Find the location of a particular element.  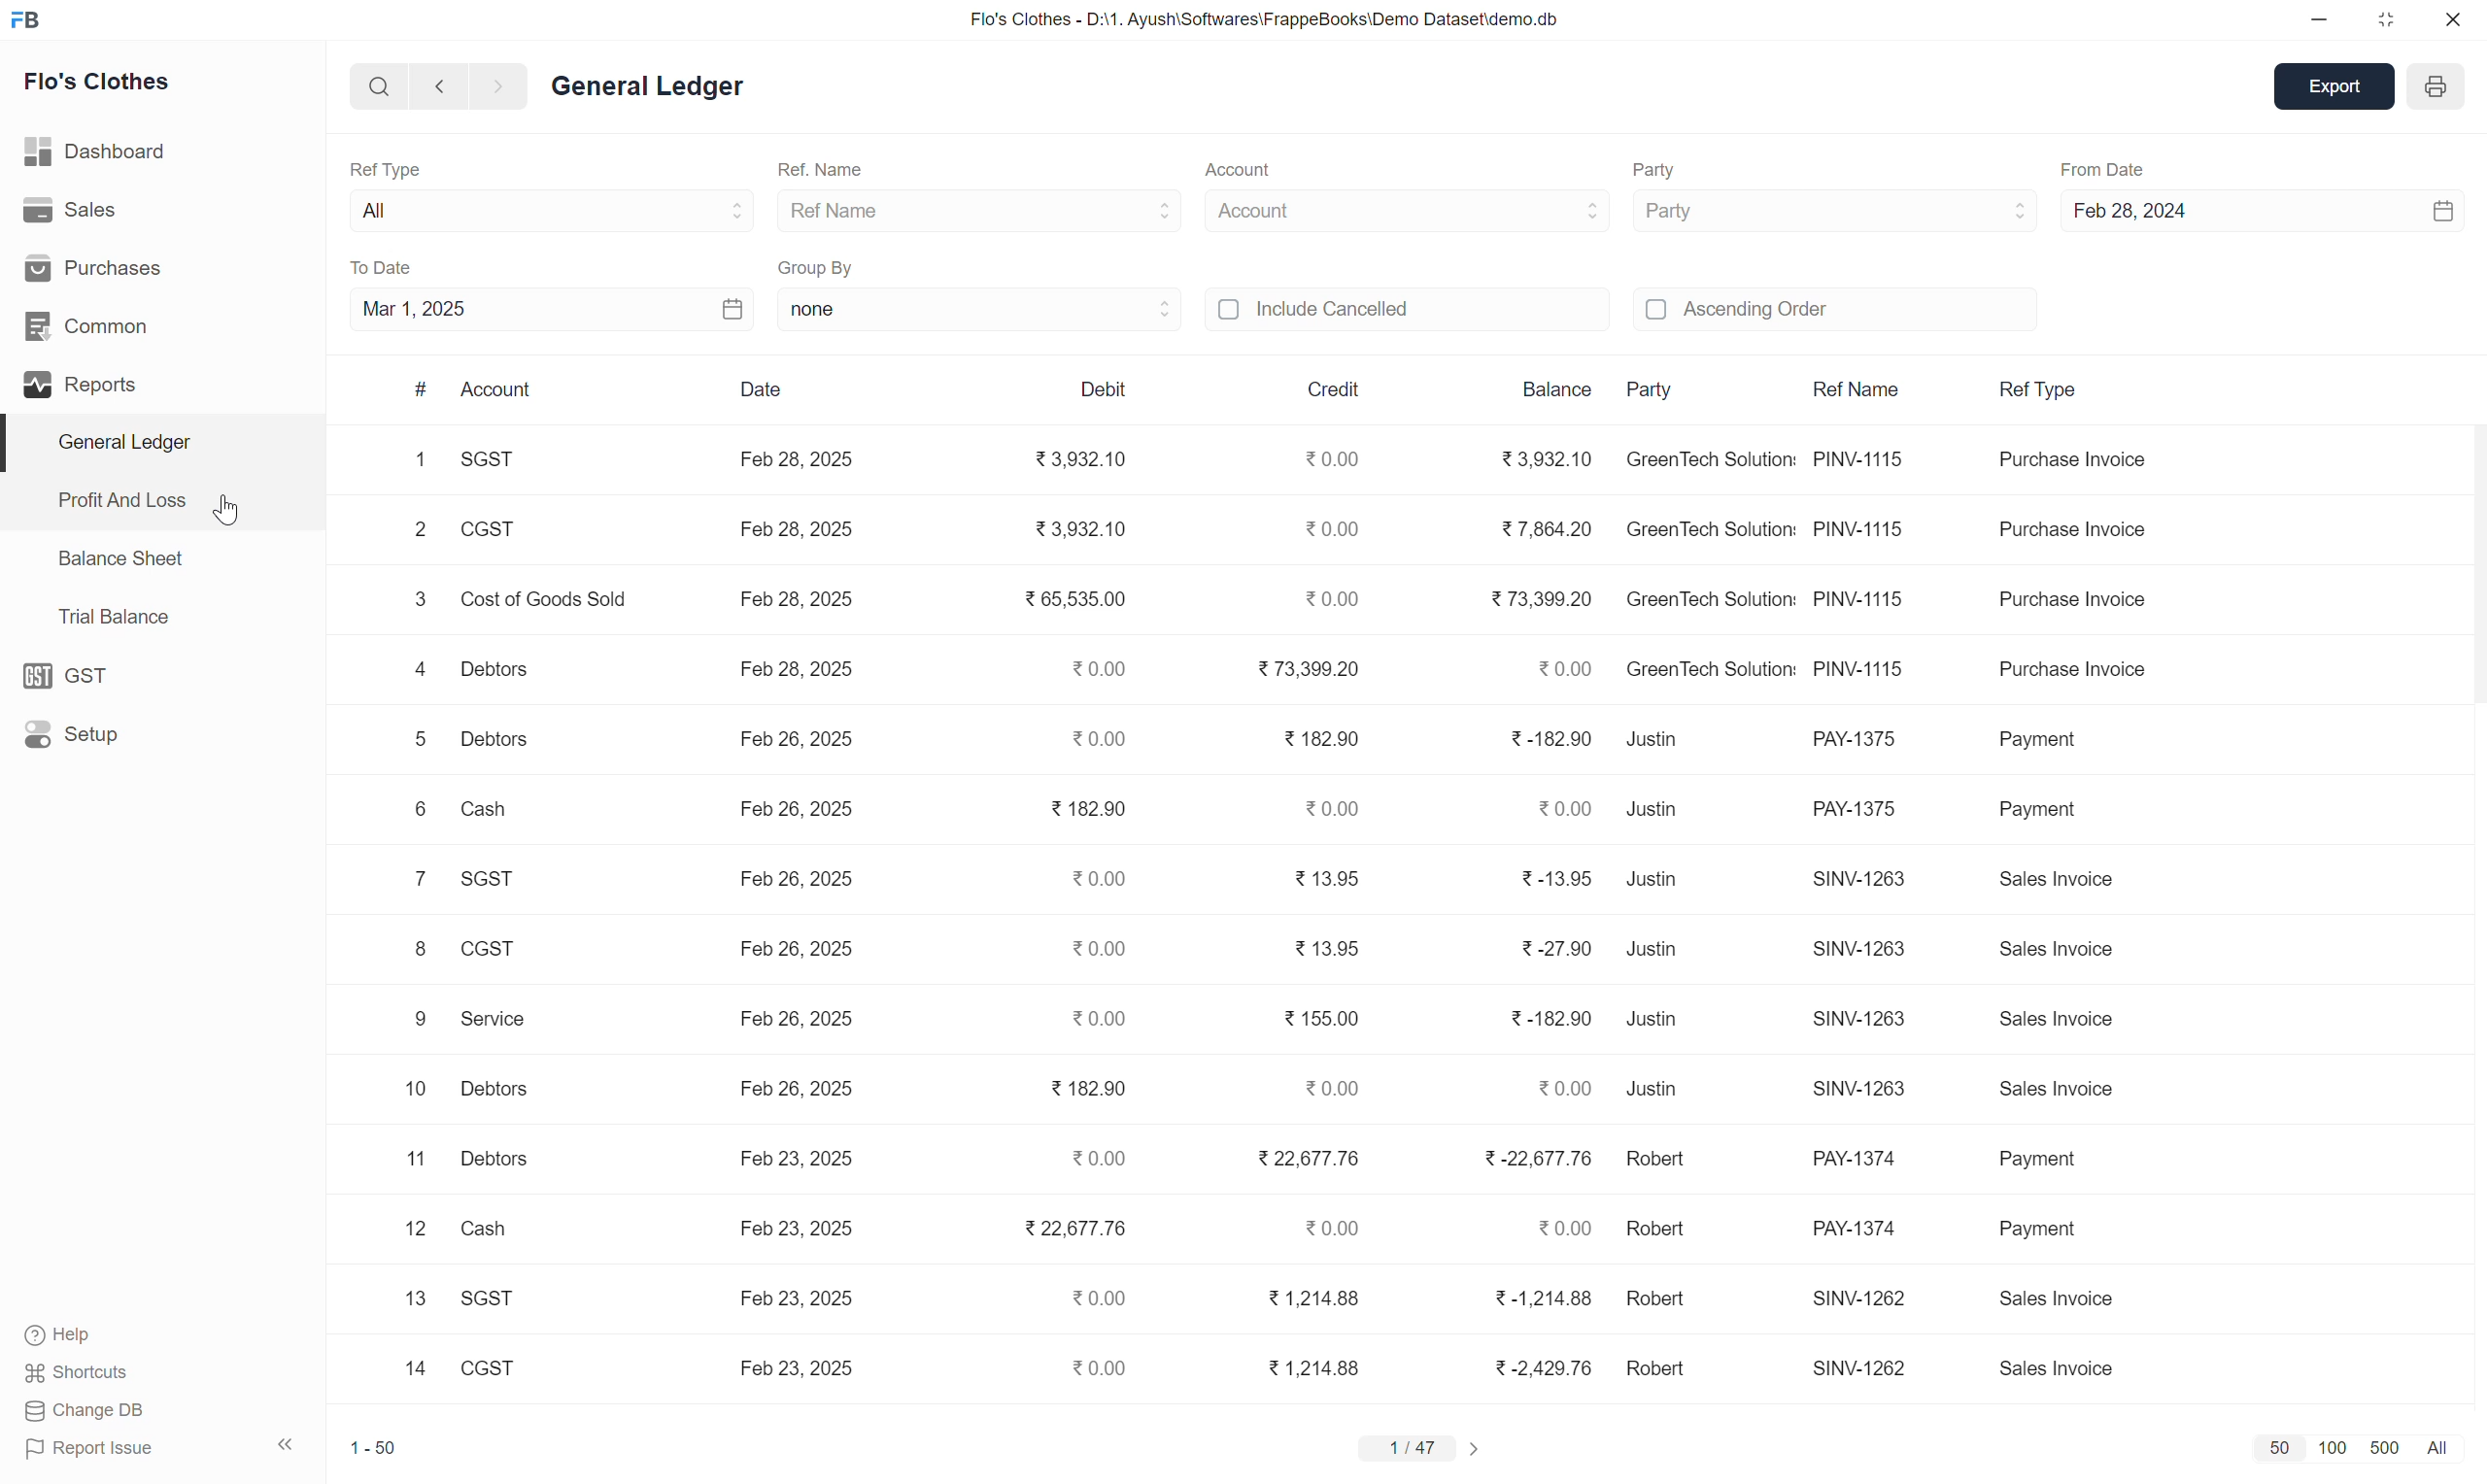

4 is located at coordinates (421, 674).